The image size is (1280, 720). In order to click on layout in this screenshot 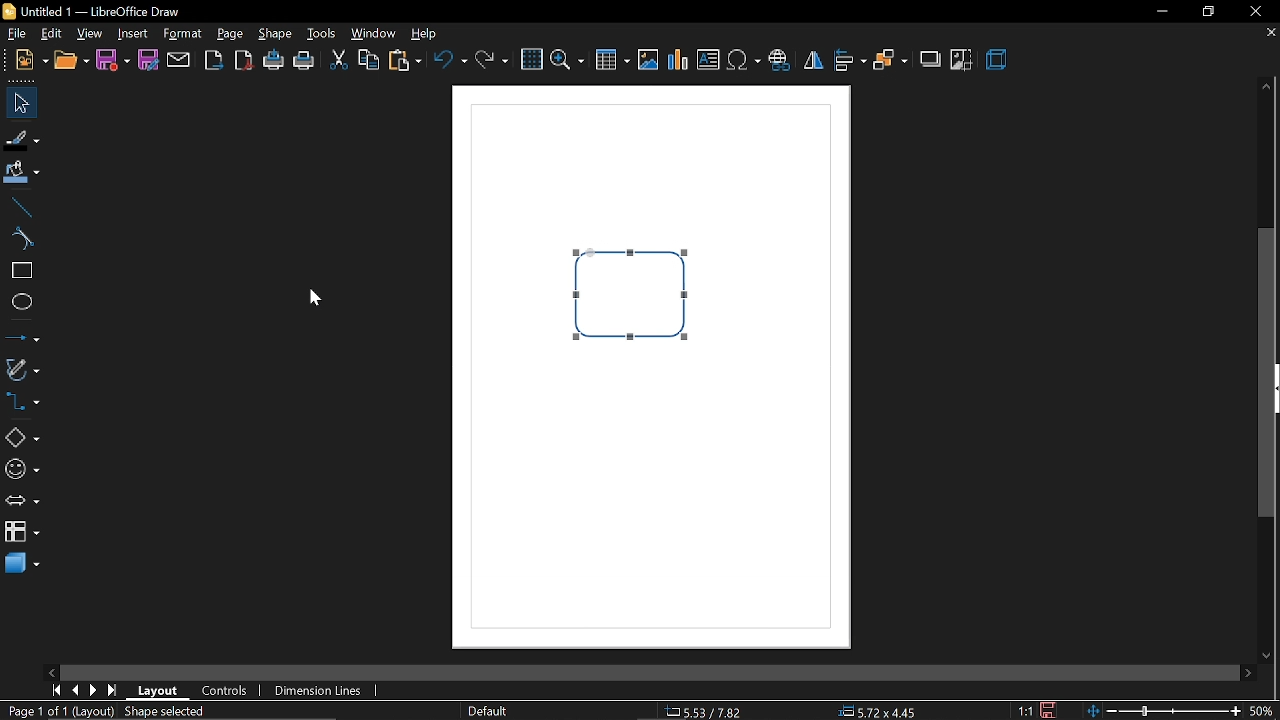, I will do `click(162, 691)`.